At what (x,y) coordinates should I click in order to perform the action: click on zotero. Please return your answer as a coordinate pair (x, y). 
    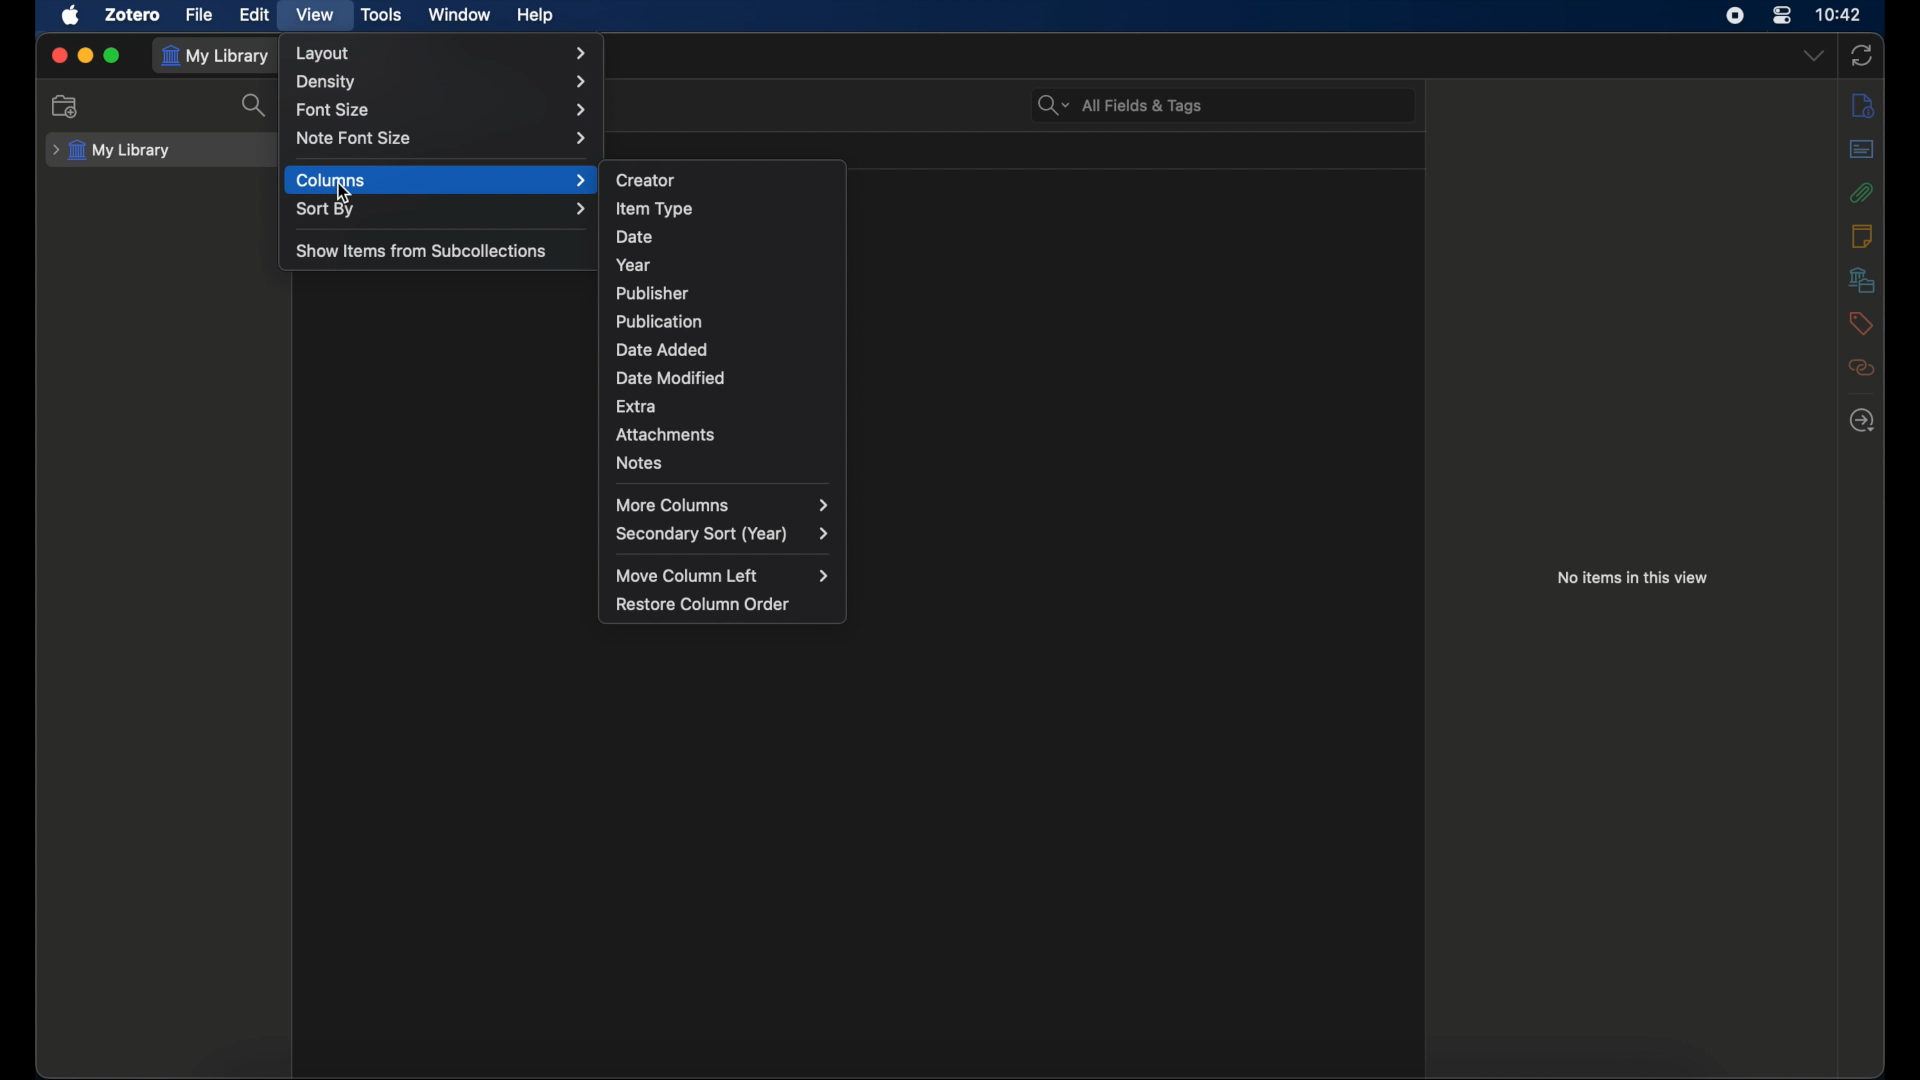
    Looking at the image, I should click on (131, 15).